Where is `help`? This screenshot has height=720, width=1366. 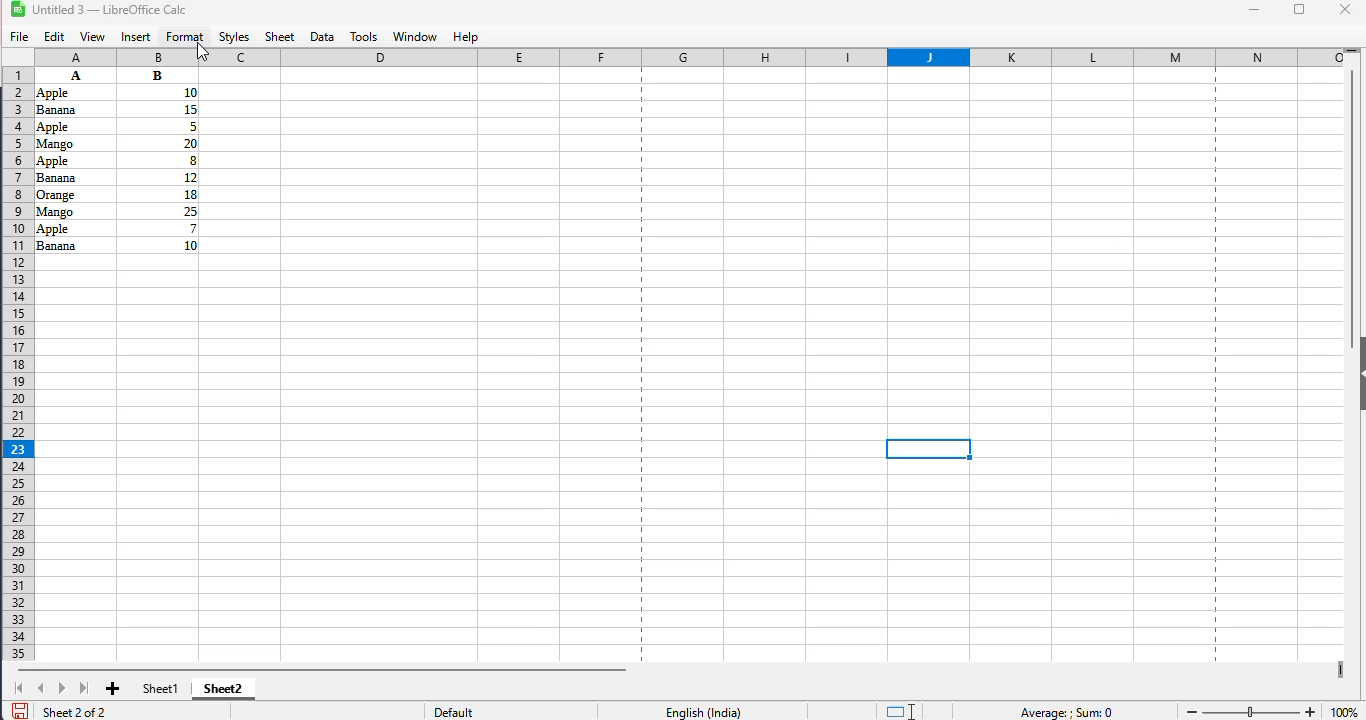
help is located at coordinates (464, 37).